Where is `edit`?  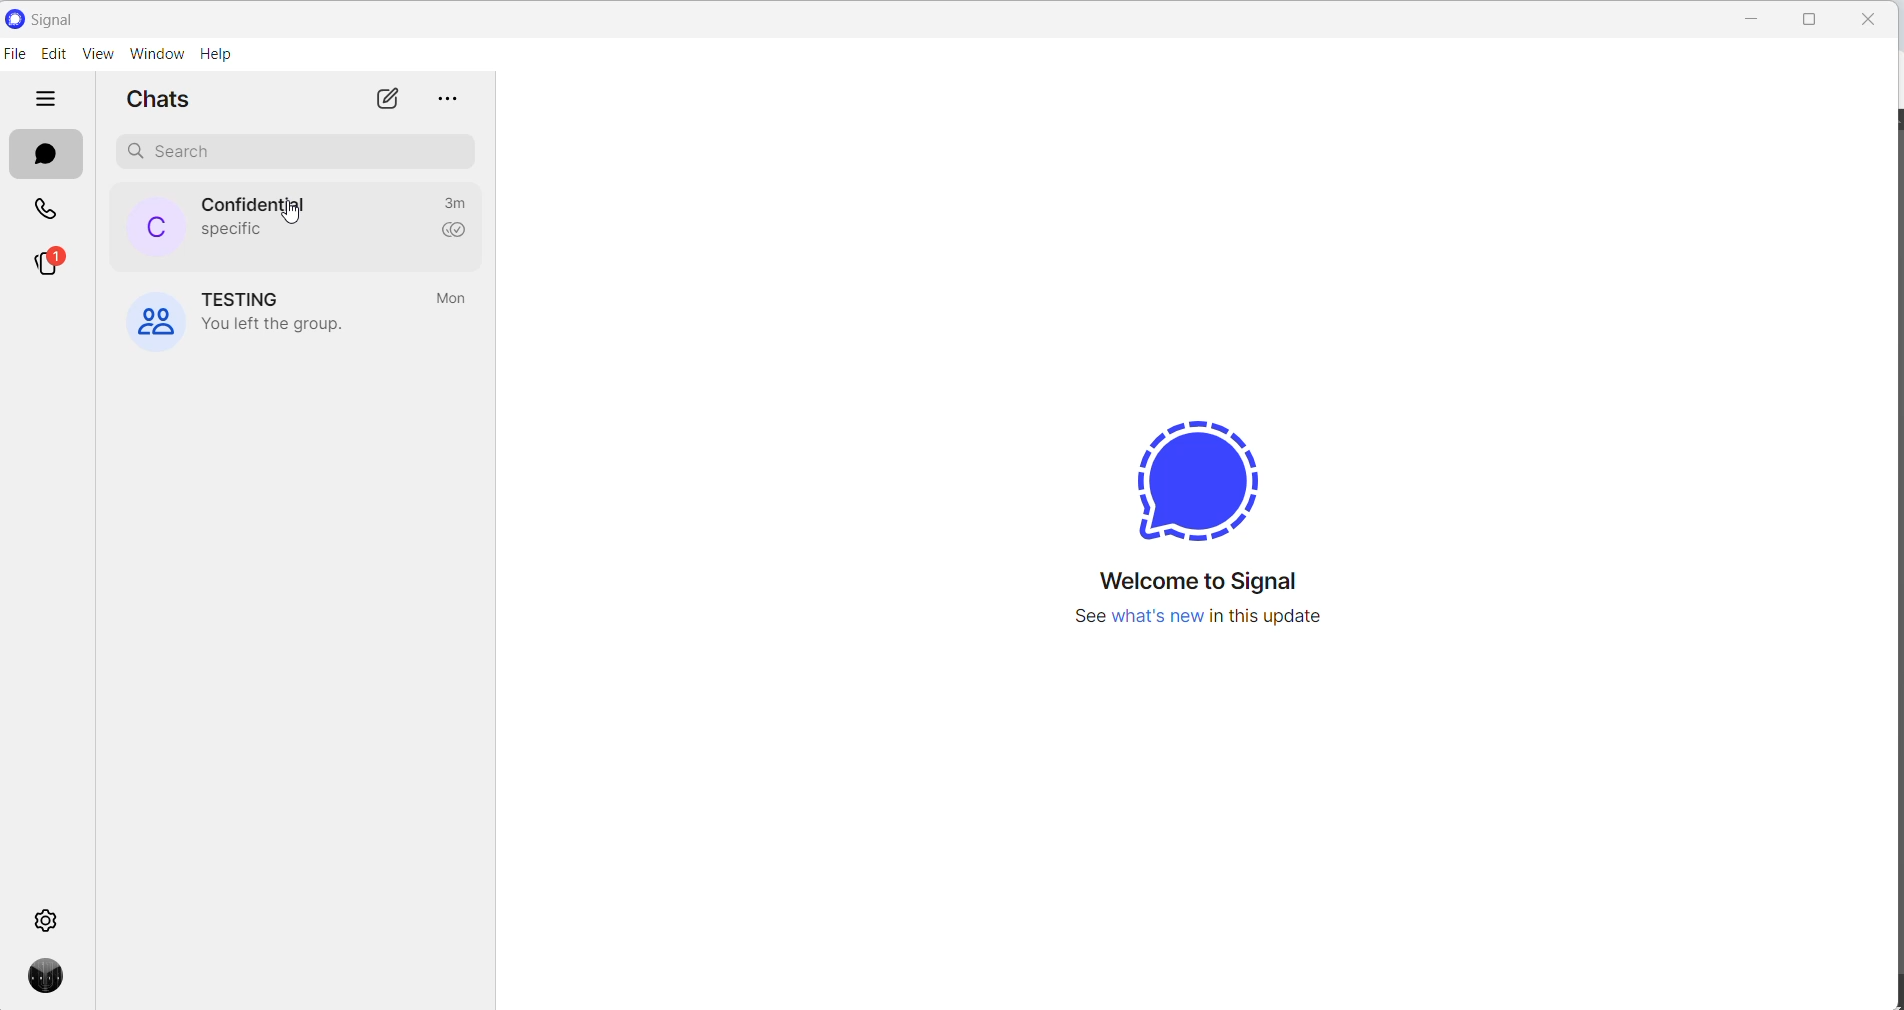
edit is located at coordinates (54, 55).